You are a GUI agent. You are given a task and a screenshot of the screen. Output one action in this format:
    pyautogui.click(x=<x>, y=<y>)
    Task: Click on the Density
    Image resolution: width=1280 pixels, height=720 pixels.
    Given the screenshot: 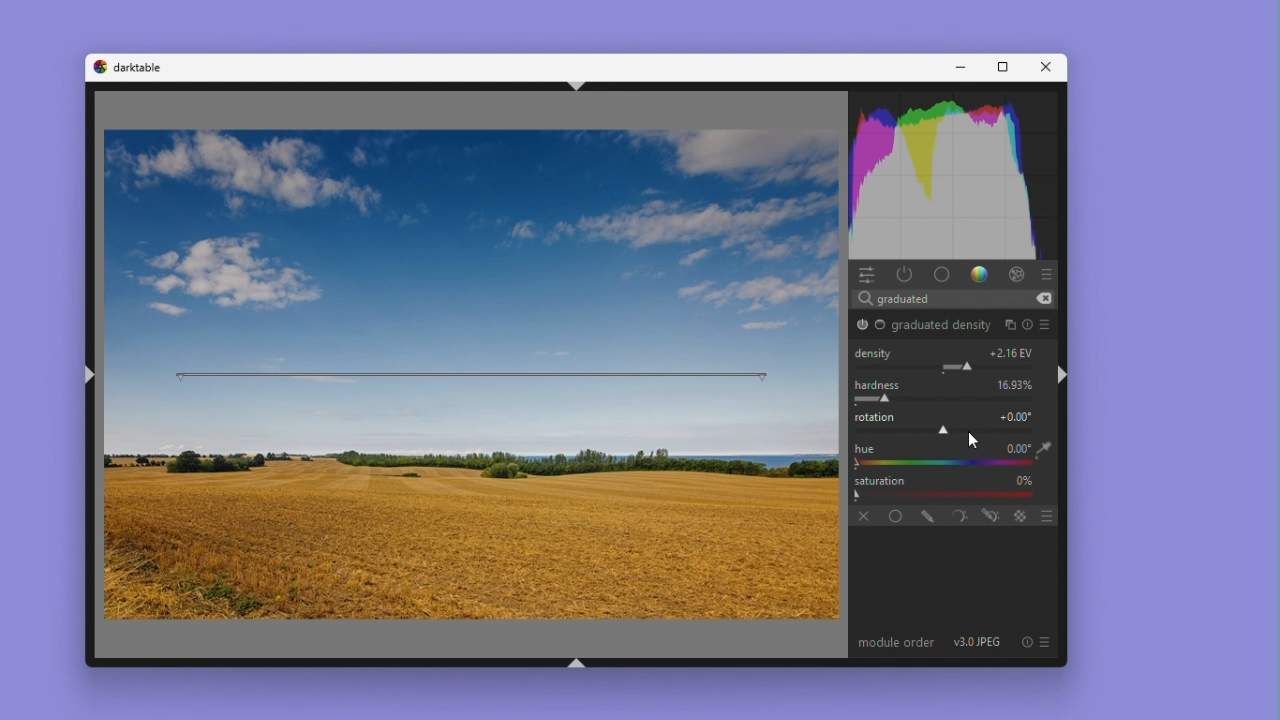 What is the action you would take?
    pyautogui.click(x=876, y=352)
    